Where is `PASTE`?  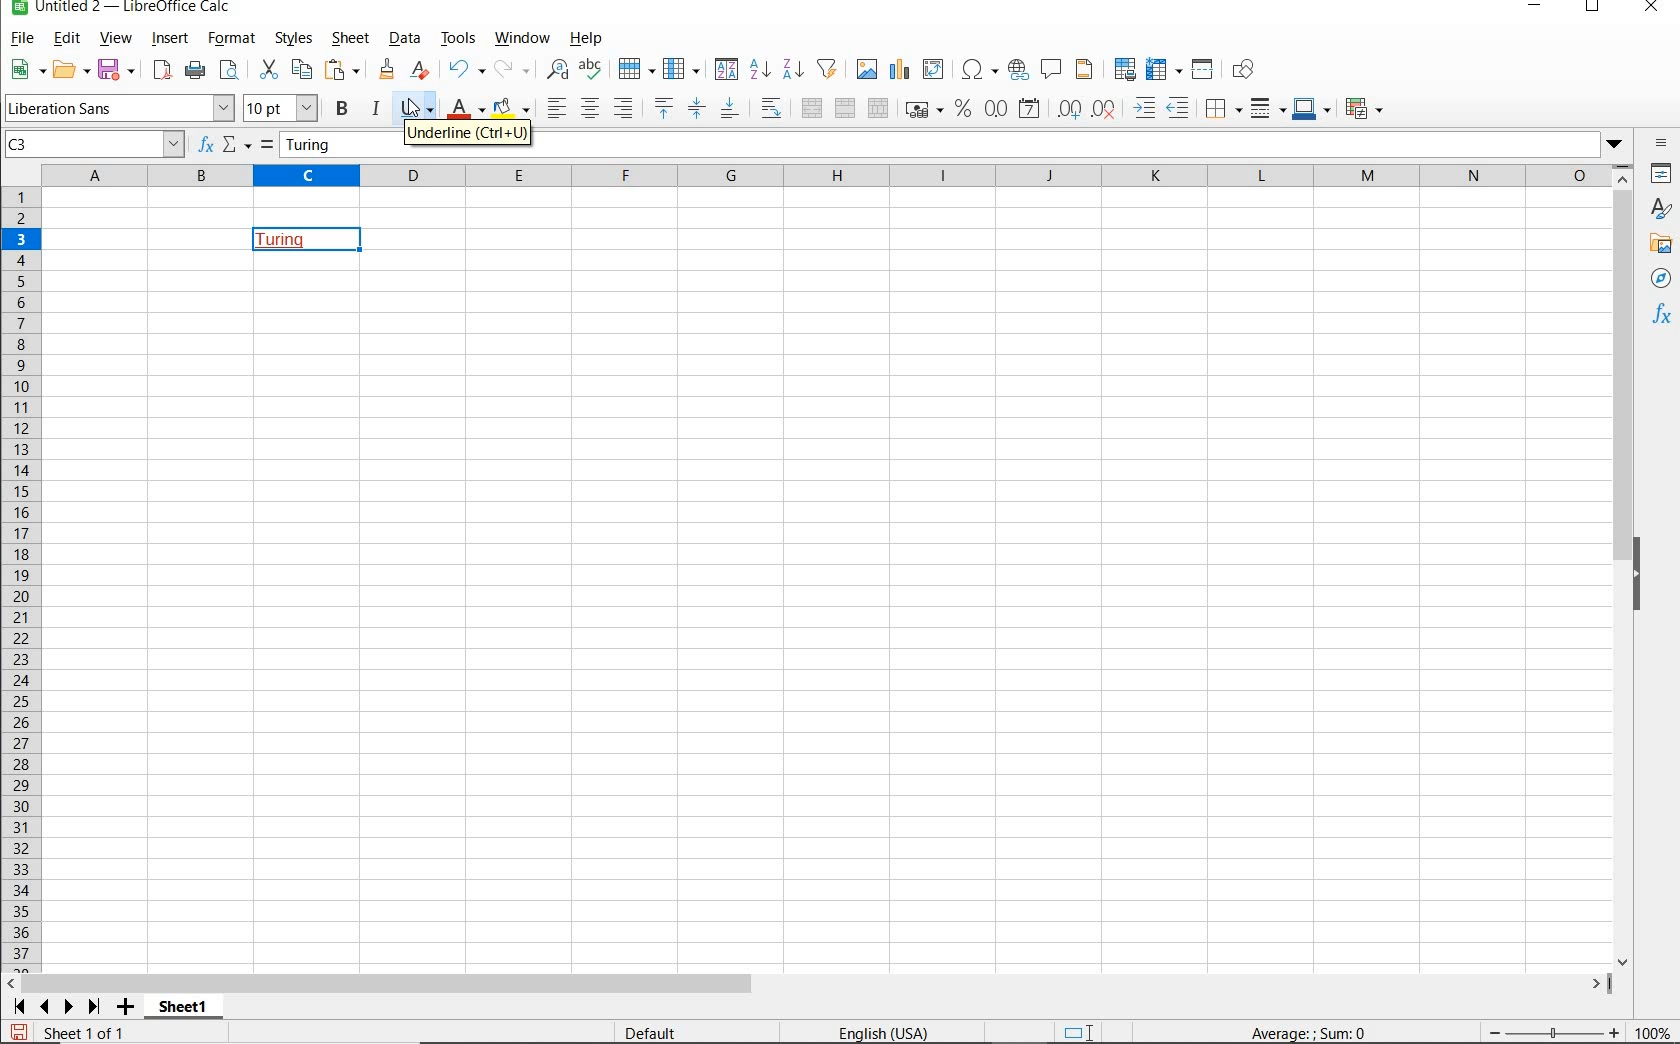 PASTE is located at coordinates (232, 70).